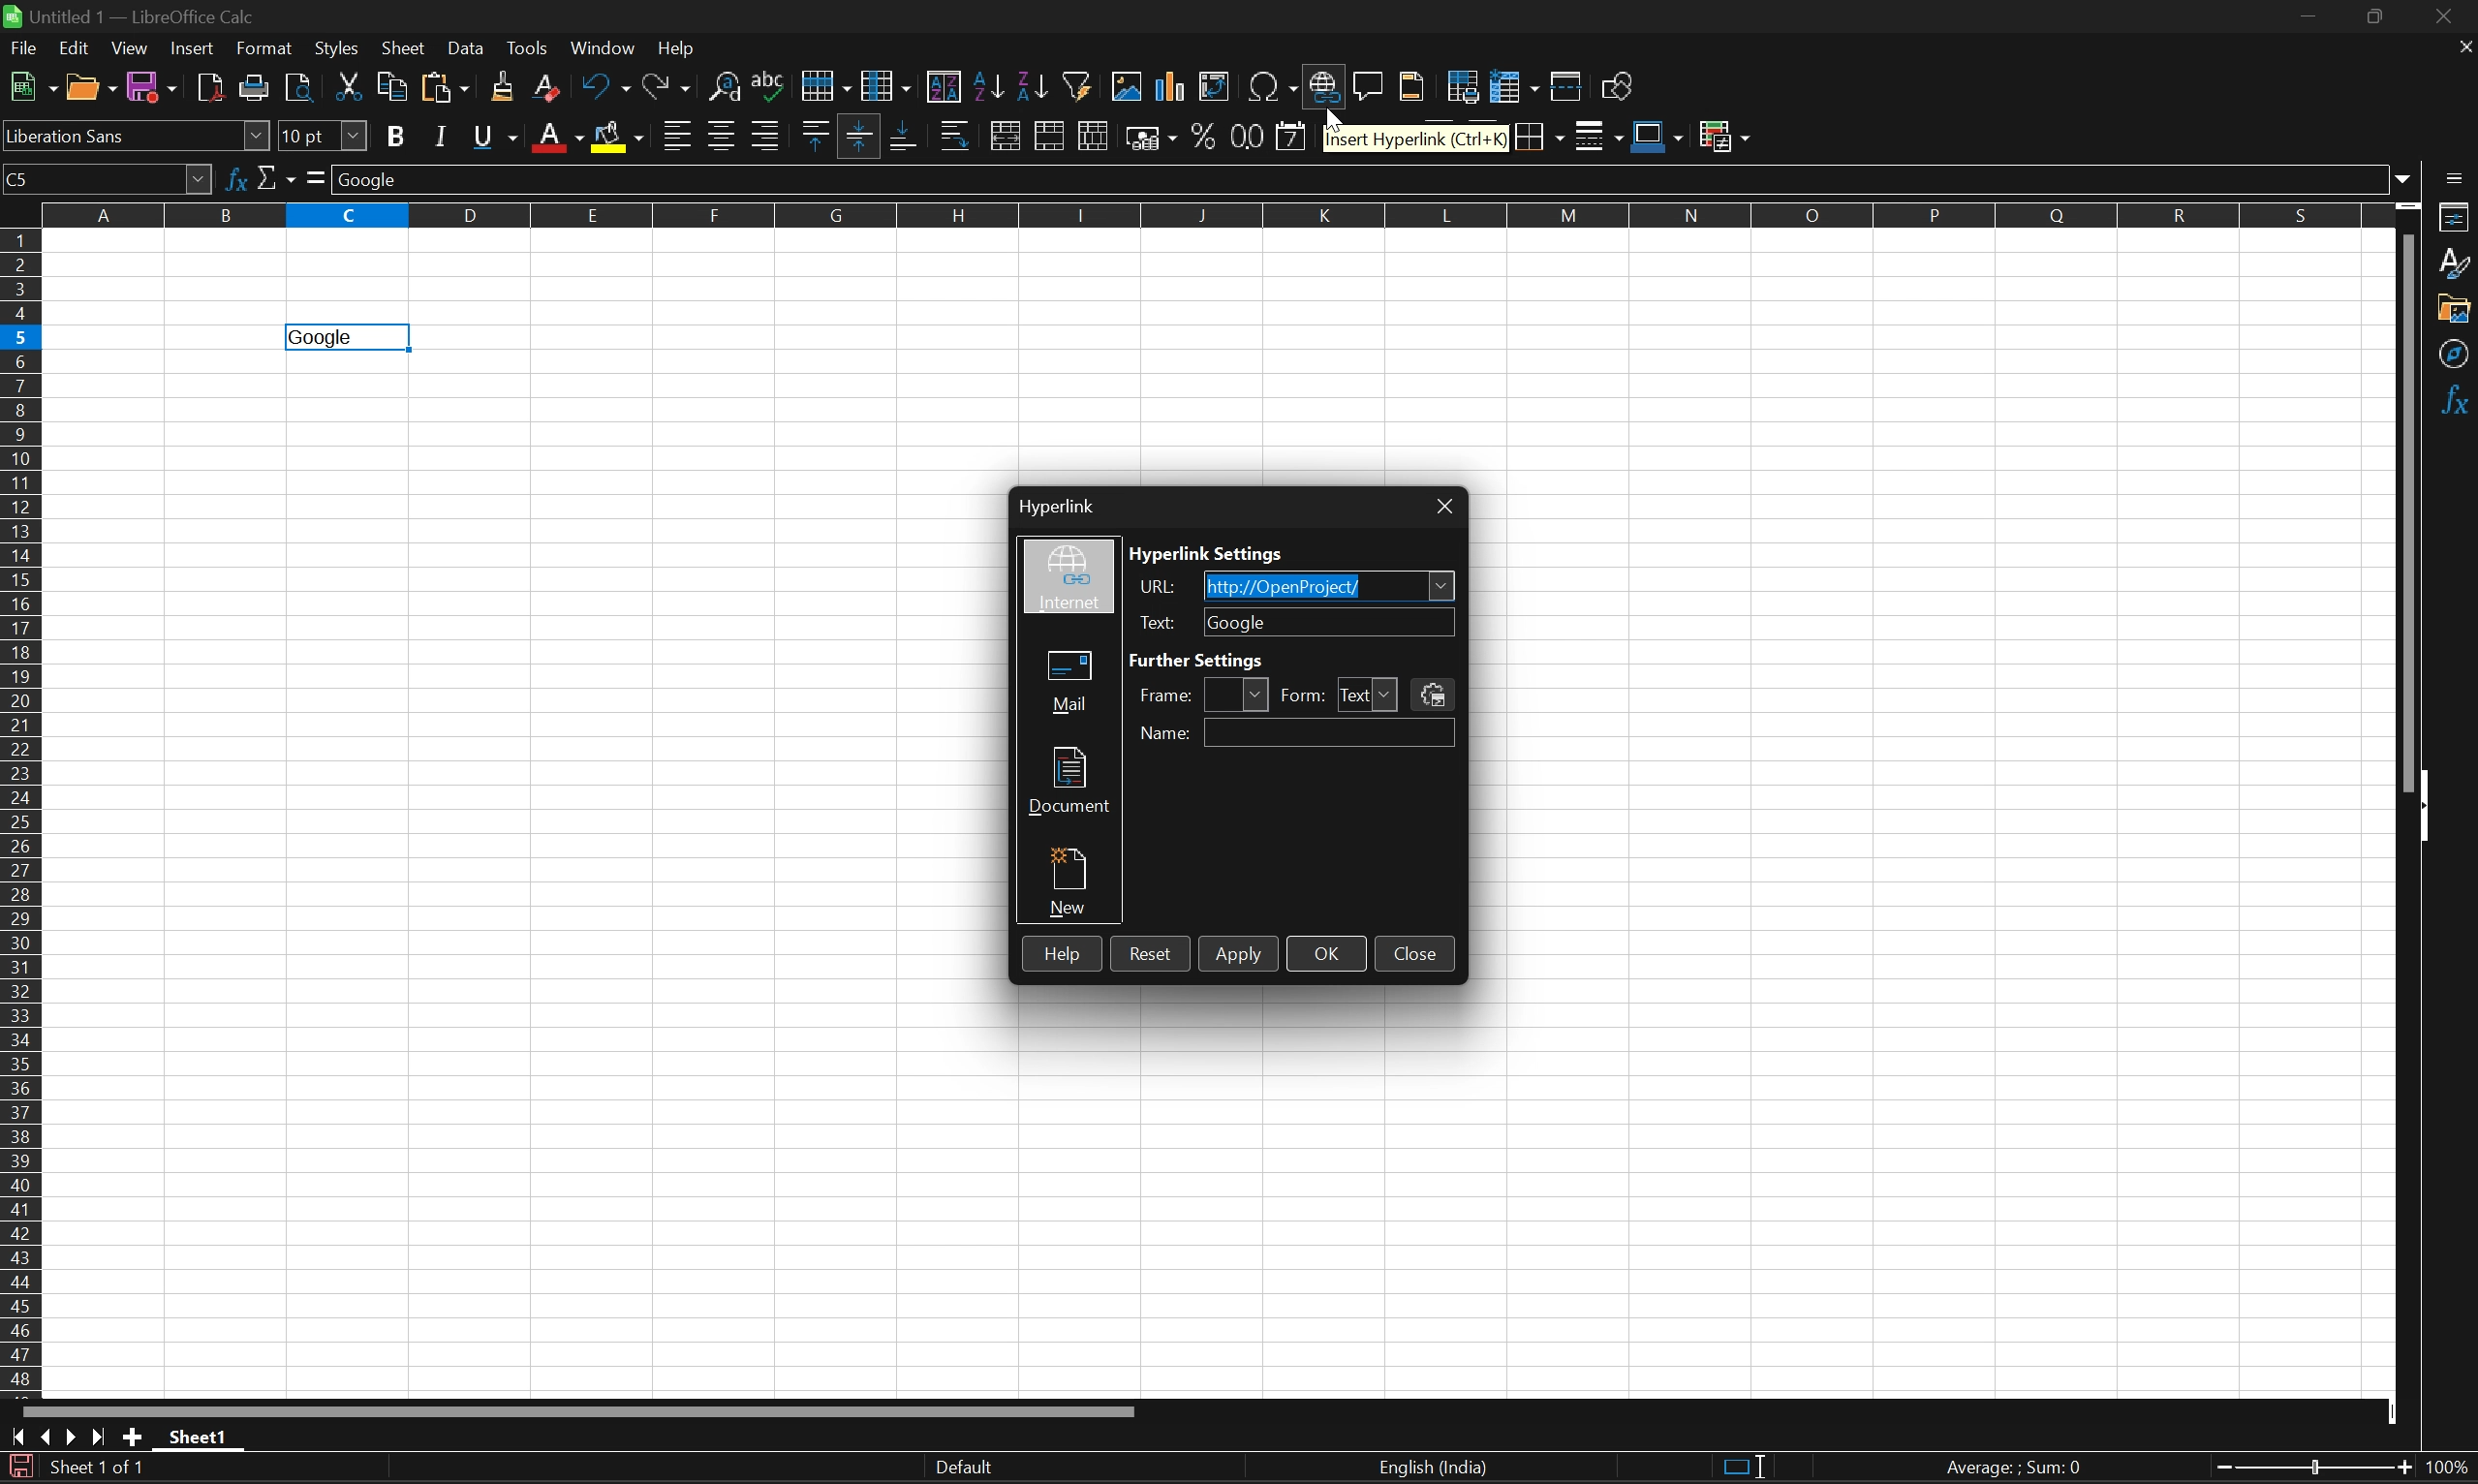  What do you see at coordinates (211, 87) in the screenshot?
I see `Export directly as PDF` at bounding box center [211, 87].